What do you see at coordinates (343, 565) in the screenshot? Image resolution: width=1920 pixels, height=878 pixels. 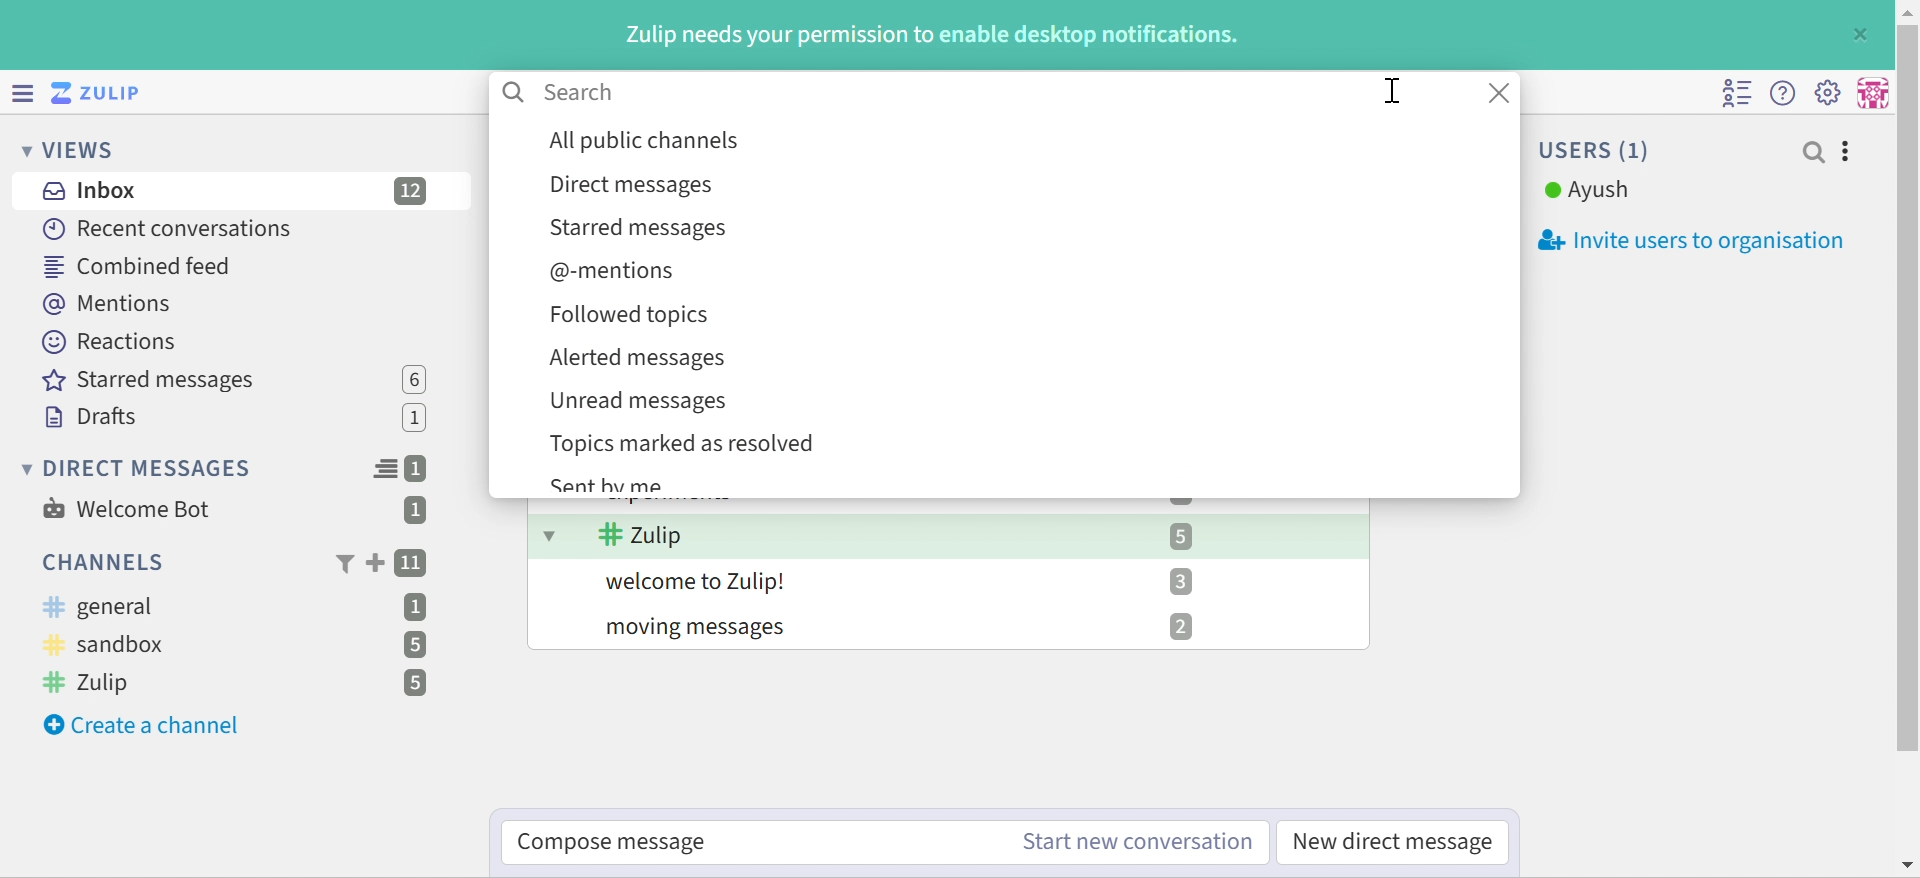 I see `Filter channels` at bounding box center [343, 565].